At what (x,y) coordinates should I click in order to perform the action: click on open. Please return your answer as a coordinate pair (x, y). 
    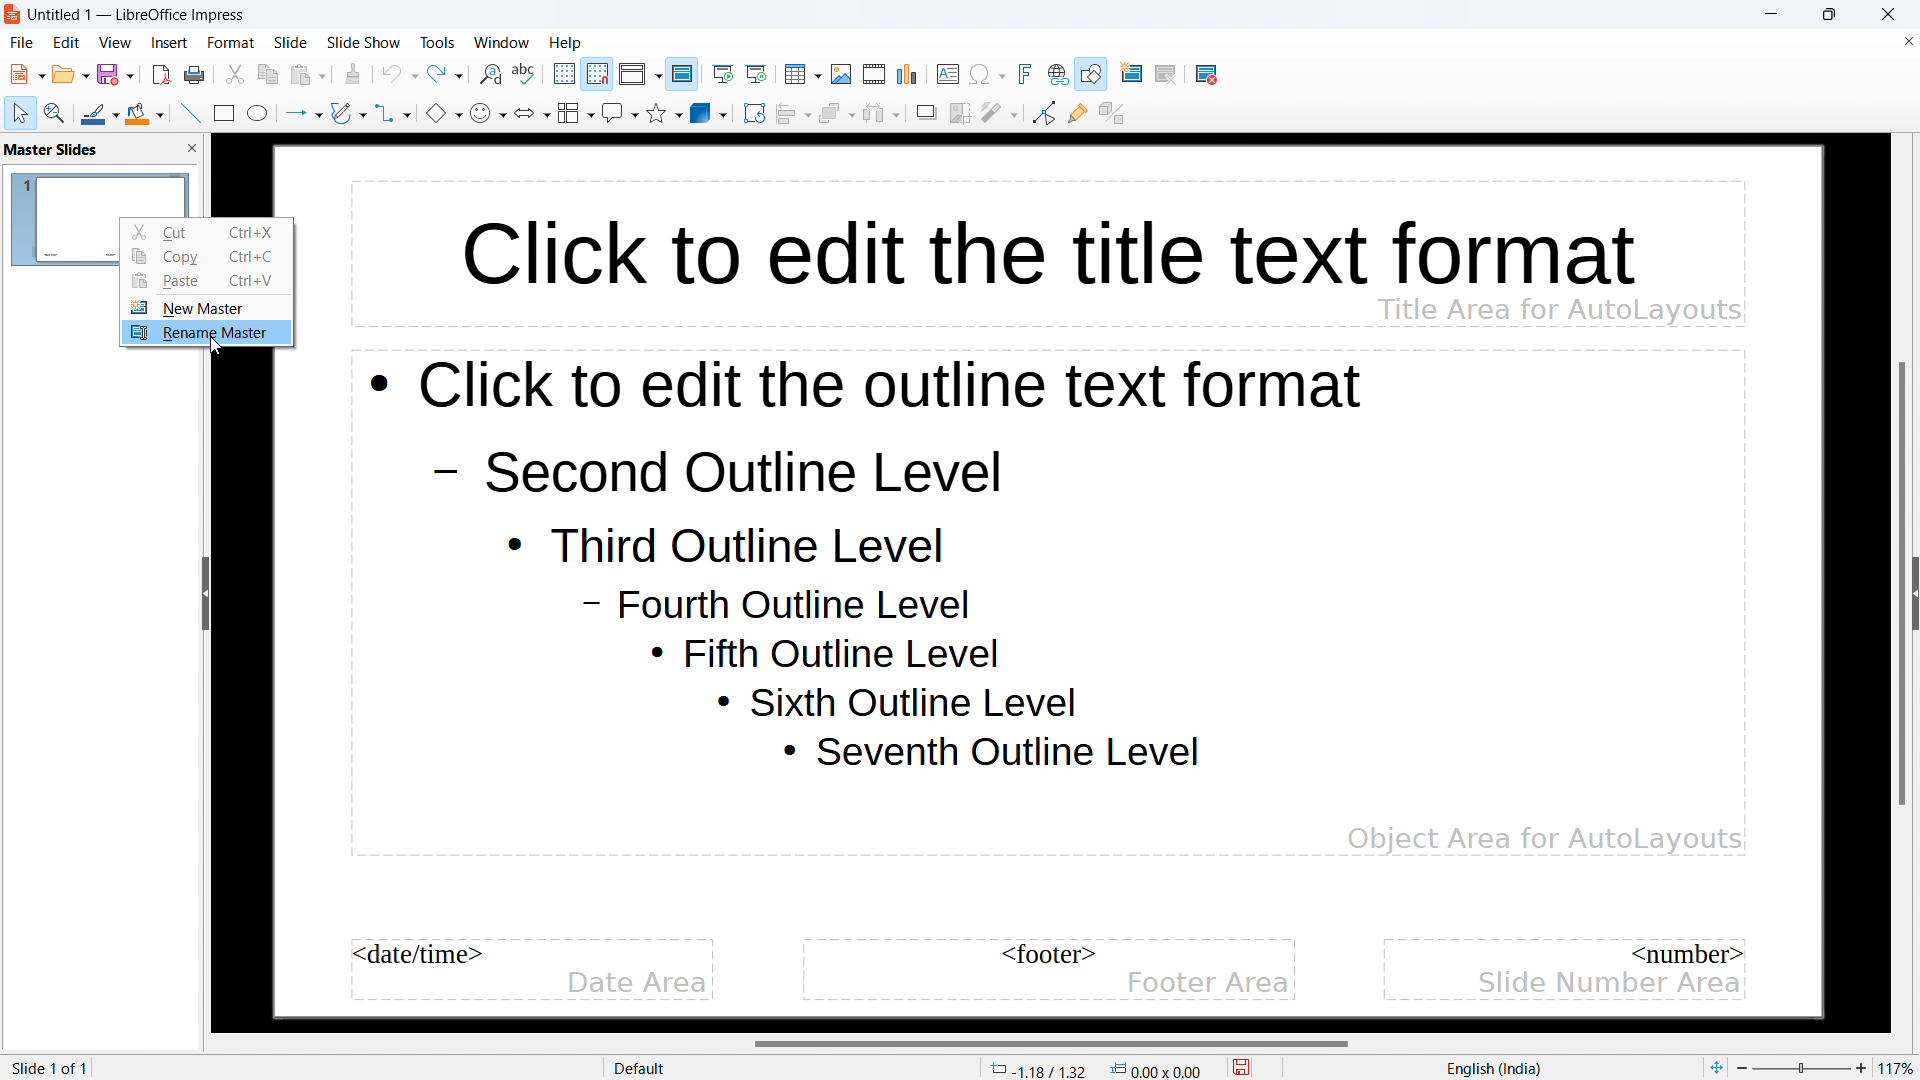
    Looking at the image, I should click on (71, 74).